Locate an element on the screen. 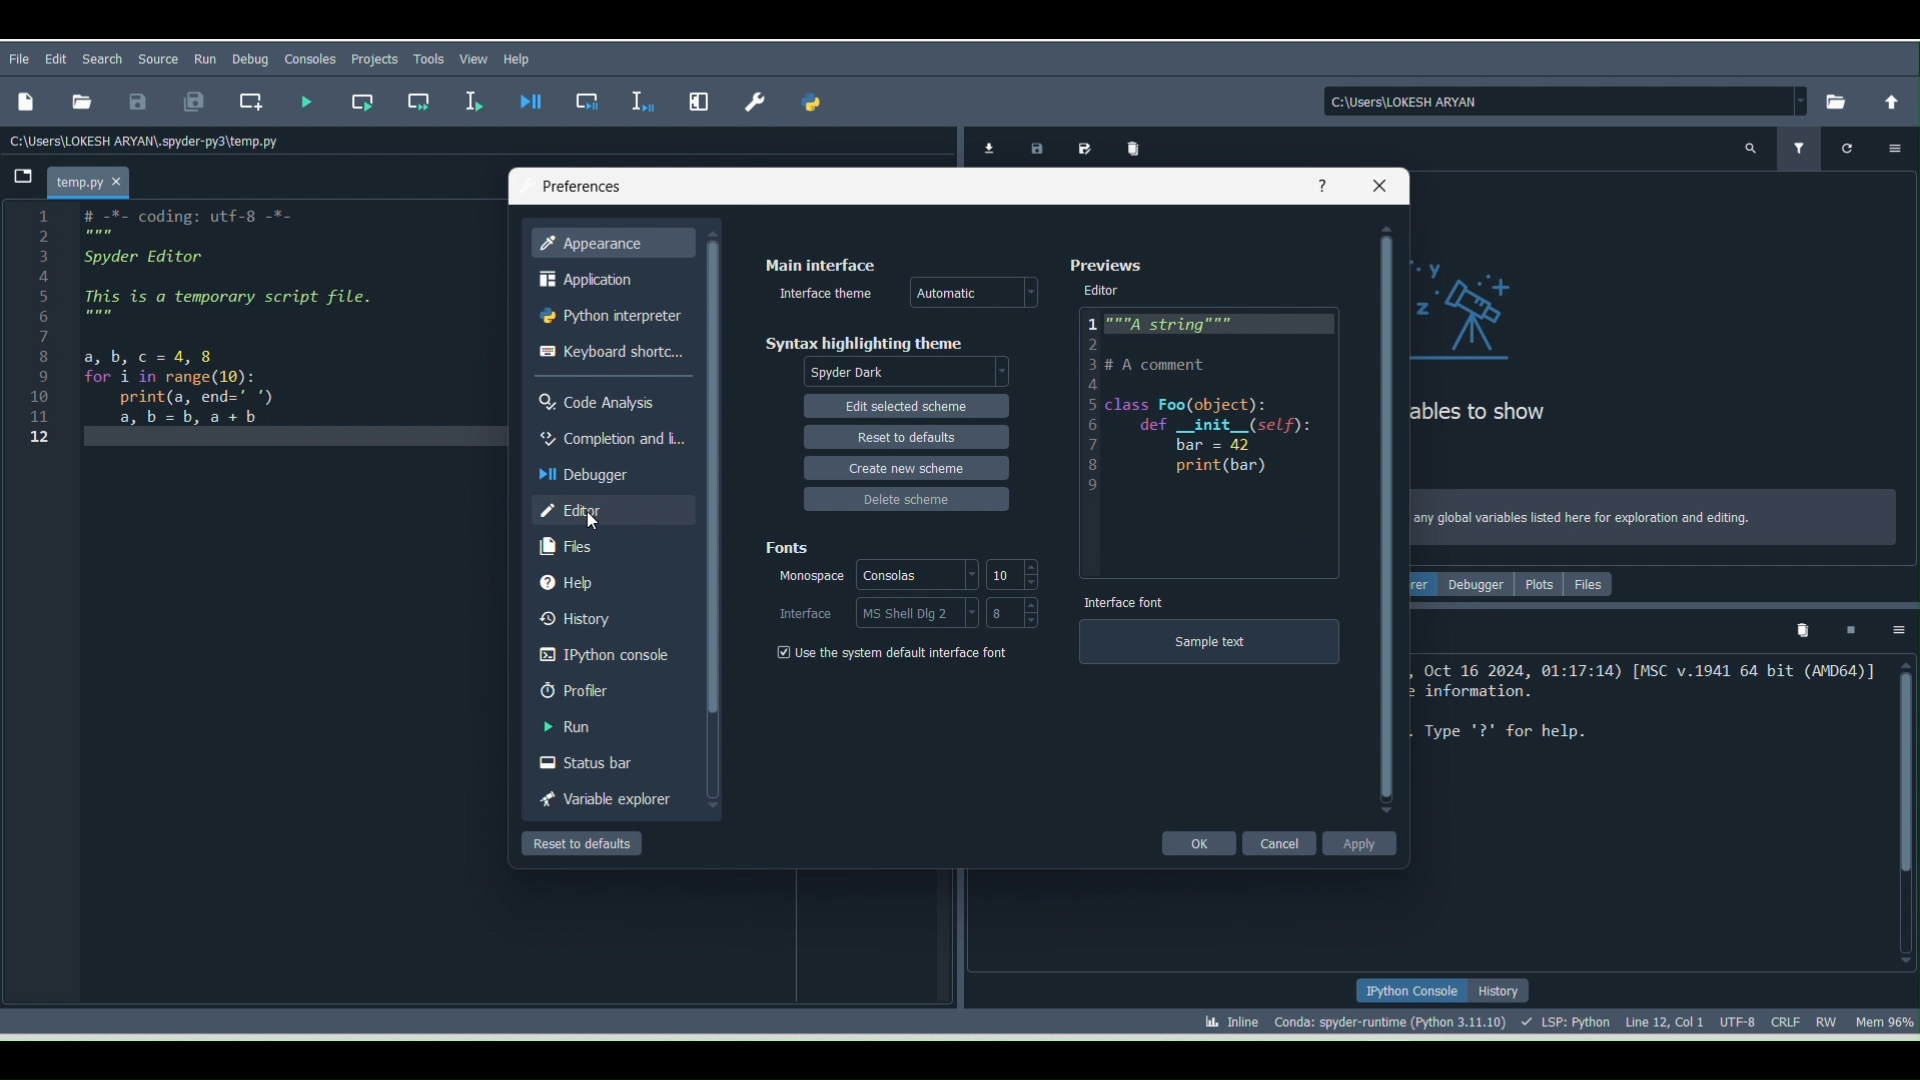  Run selection or current line (F9) is located at coordinates (475, 103).